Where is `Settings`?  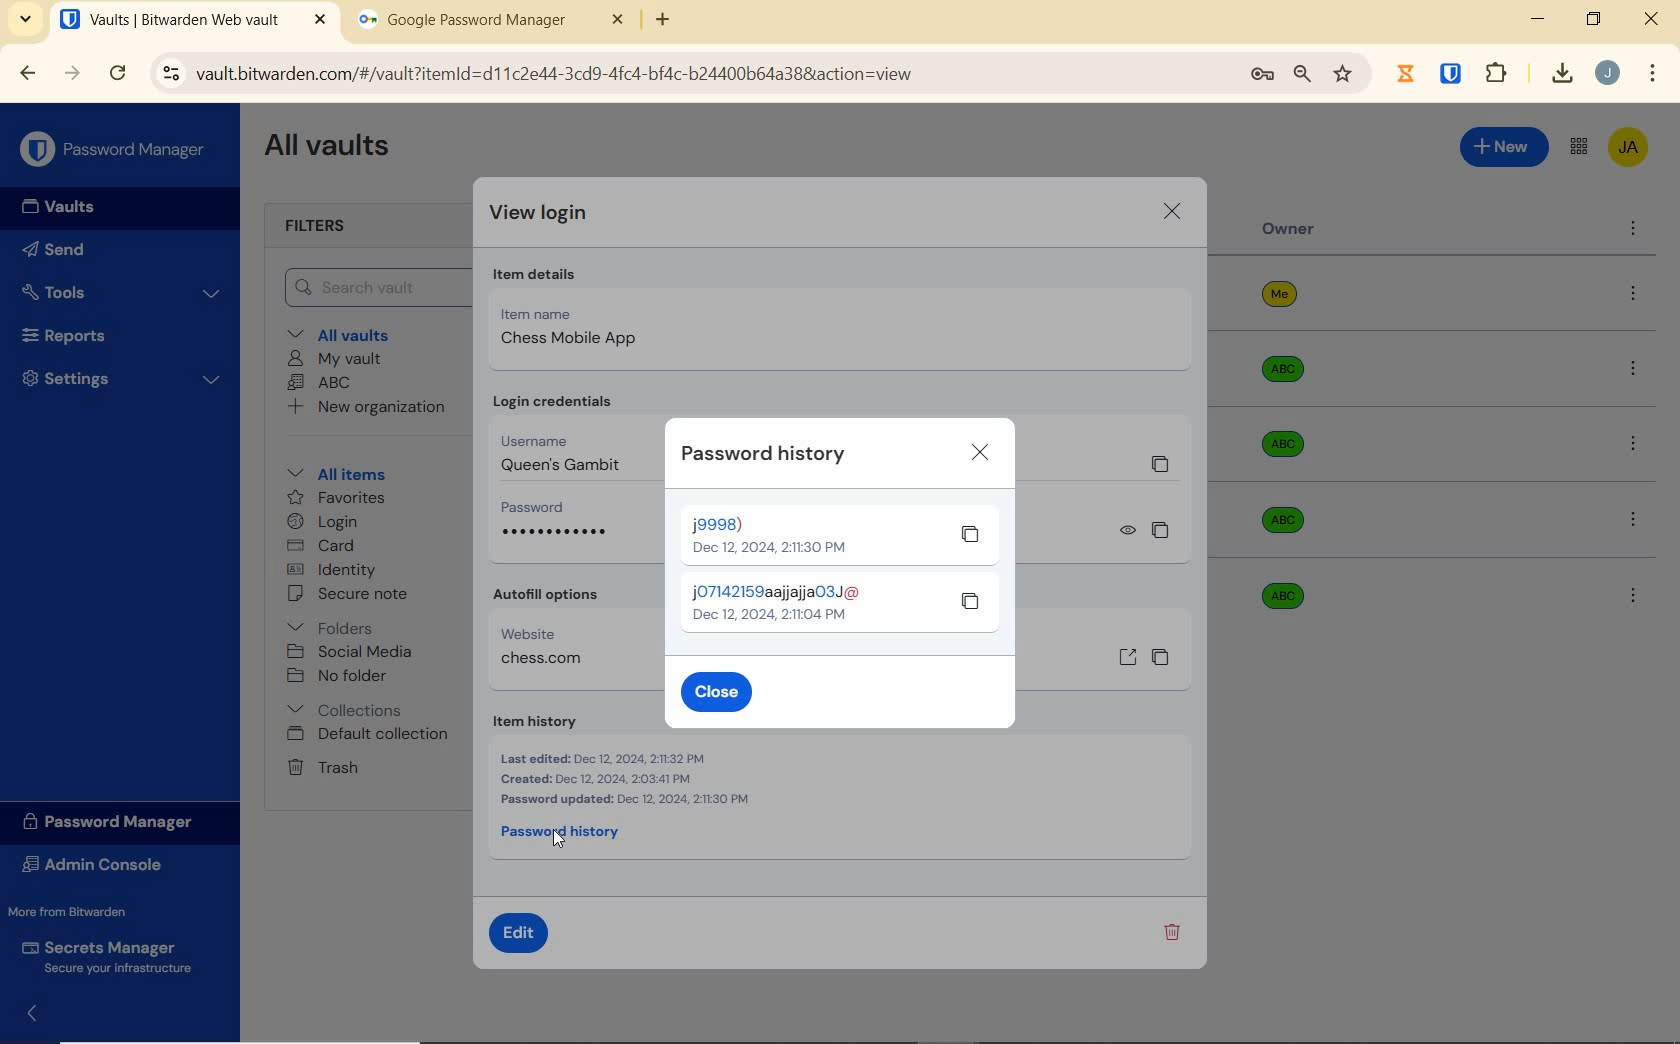
Settings is located at coordinates (125, 380).